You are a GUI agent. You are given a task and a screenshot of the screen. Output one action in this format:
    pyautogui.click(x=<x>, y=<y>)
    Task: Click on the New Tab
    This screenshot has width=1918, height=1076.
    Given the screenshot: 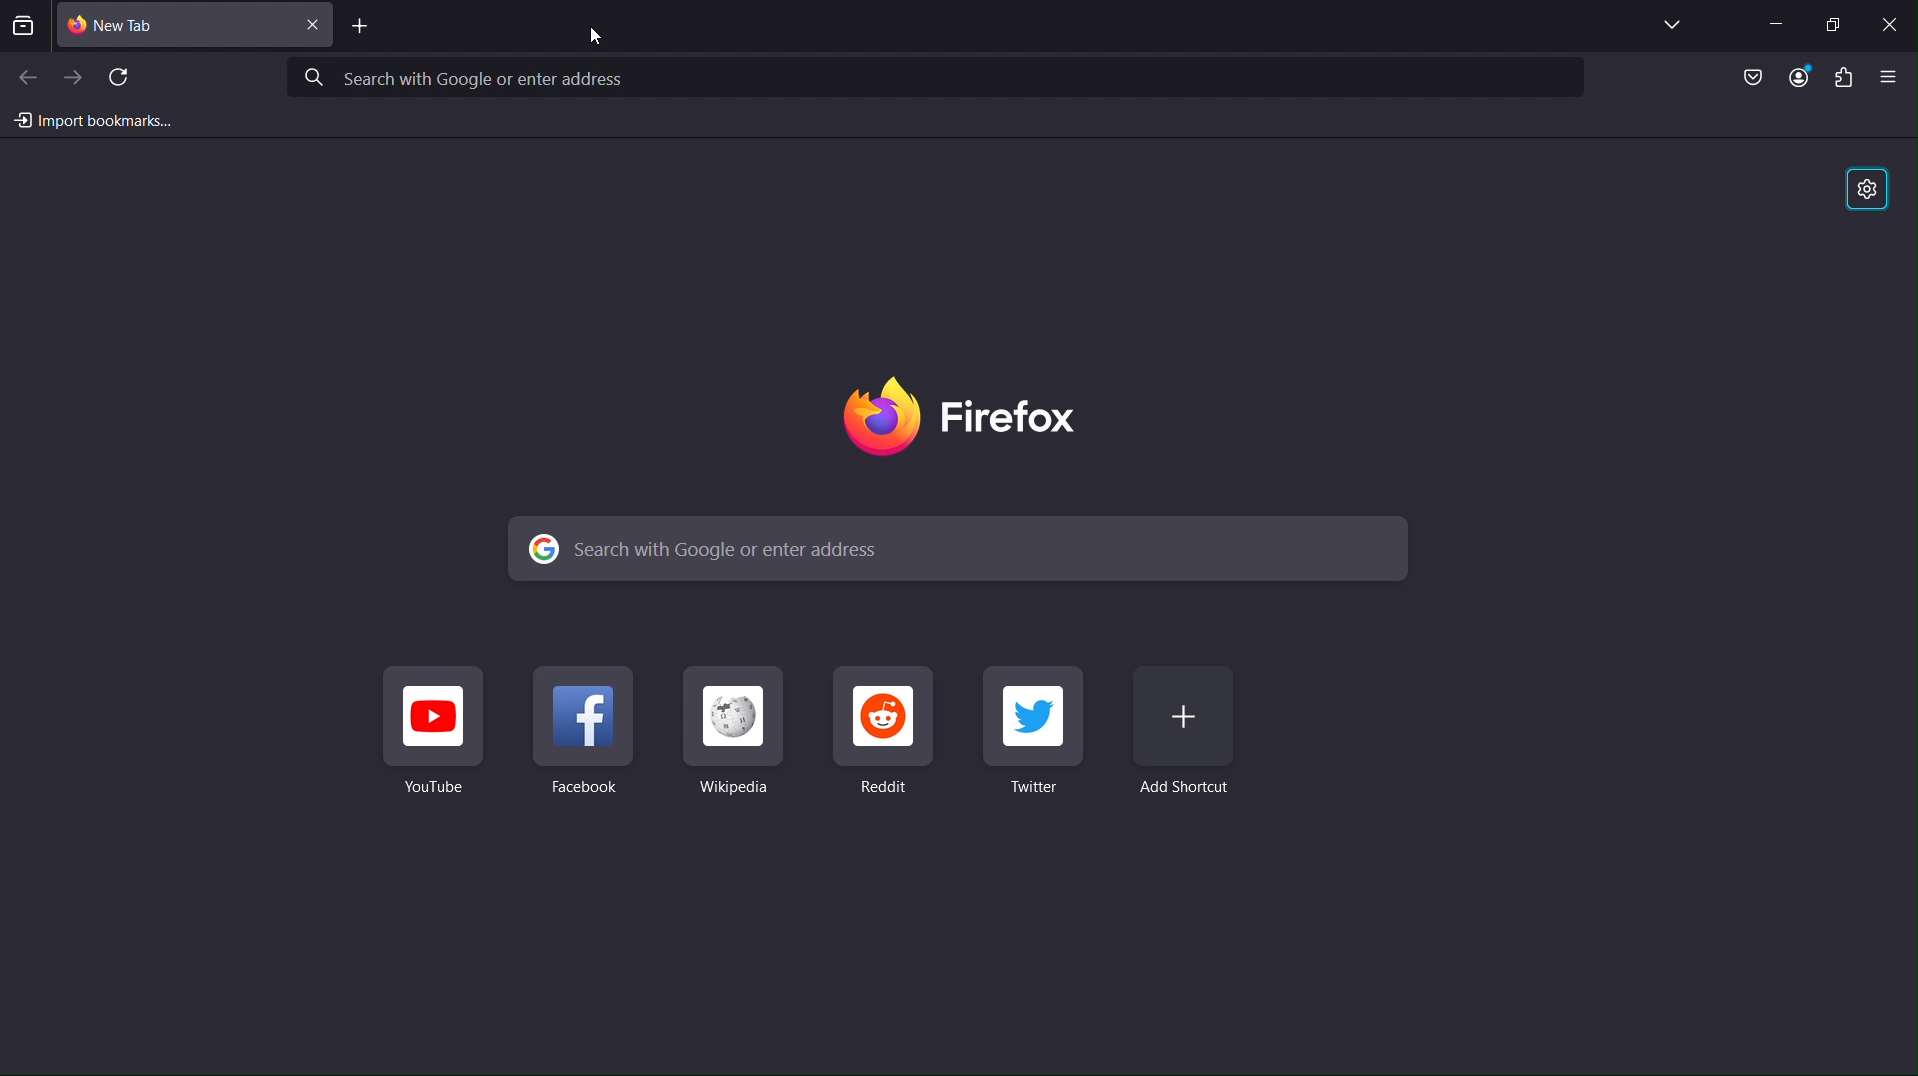 What is the action you would take?
    pyautogui.click(x=190, y=26)
    